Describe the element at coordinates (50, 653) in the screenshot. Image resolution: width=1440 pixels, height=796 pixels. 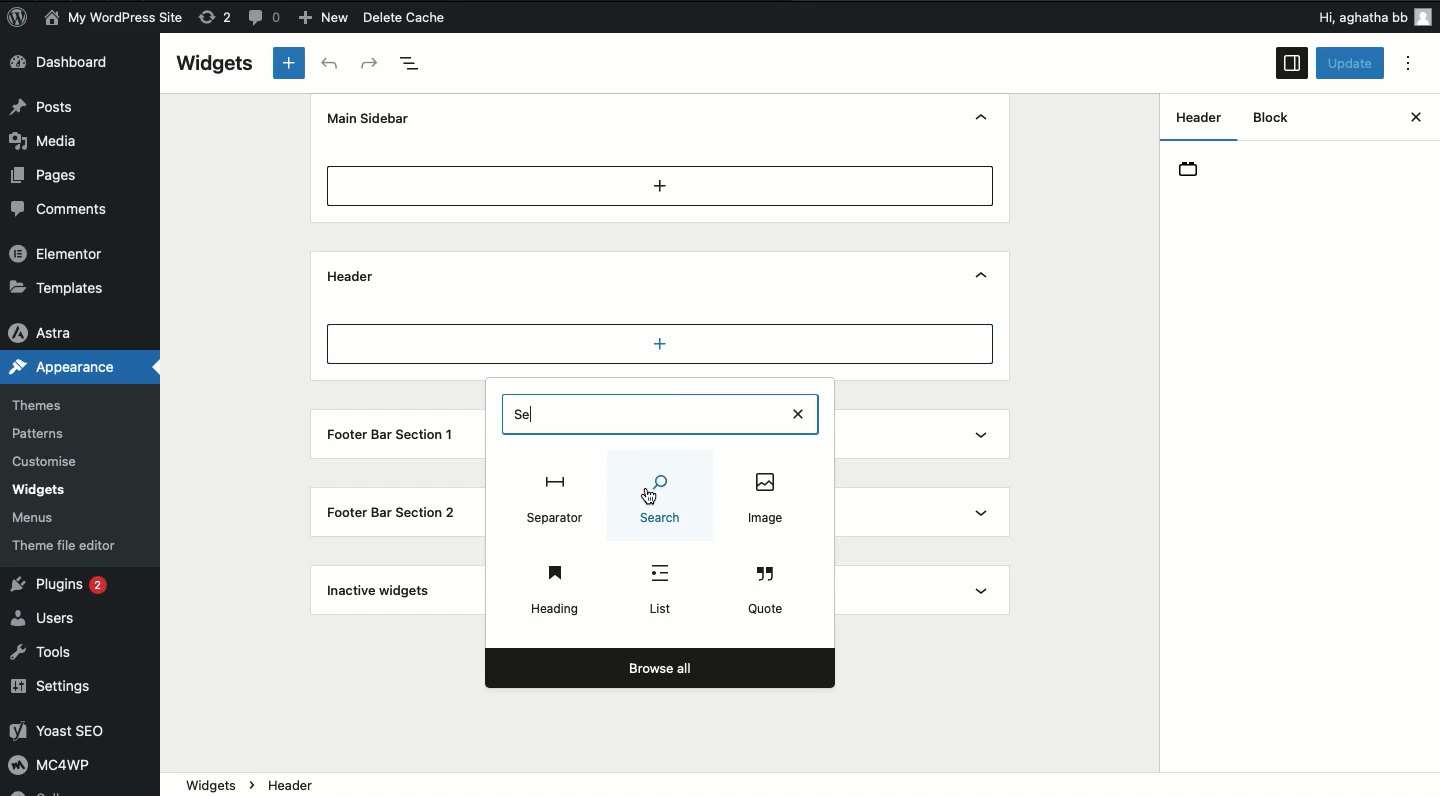
I see `Tools` at that location.